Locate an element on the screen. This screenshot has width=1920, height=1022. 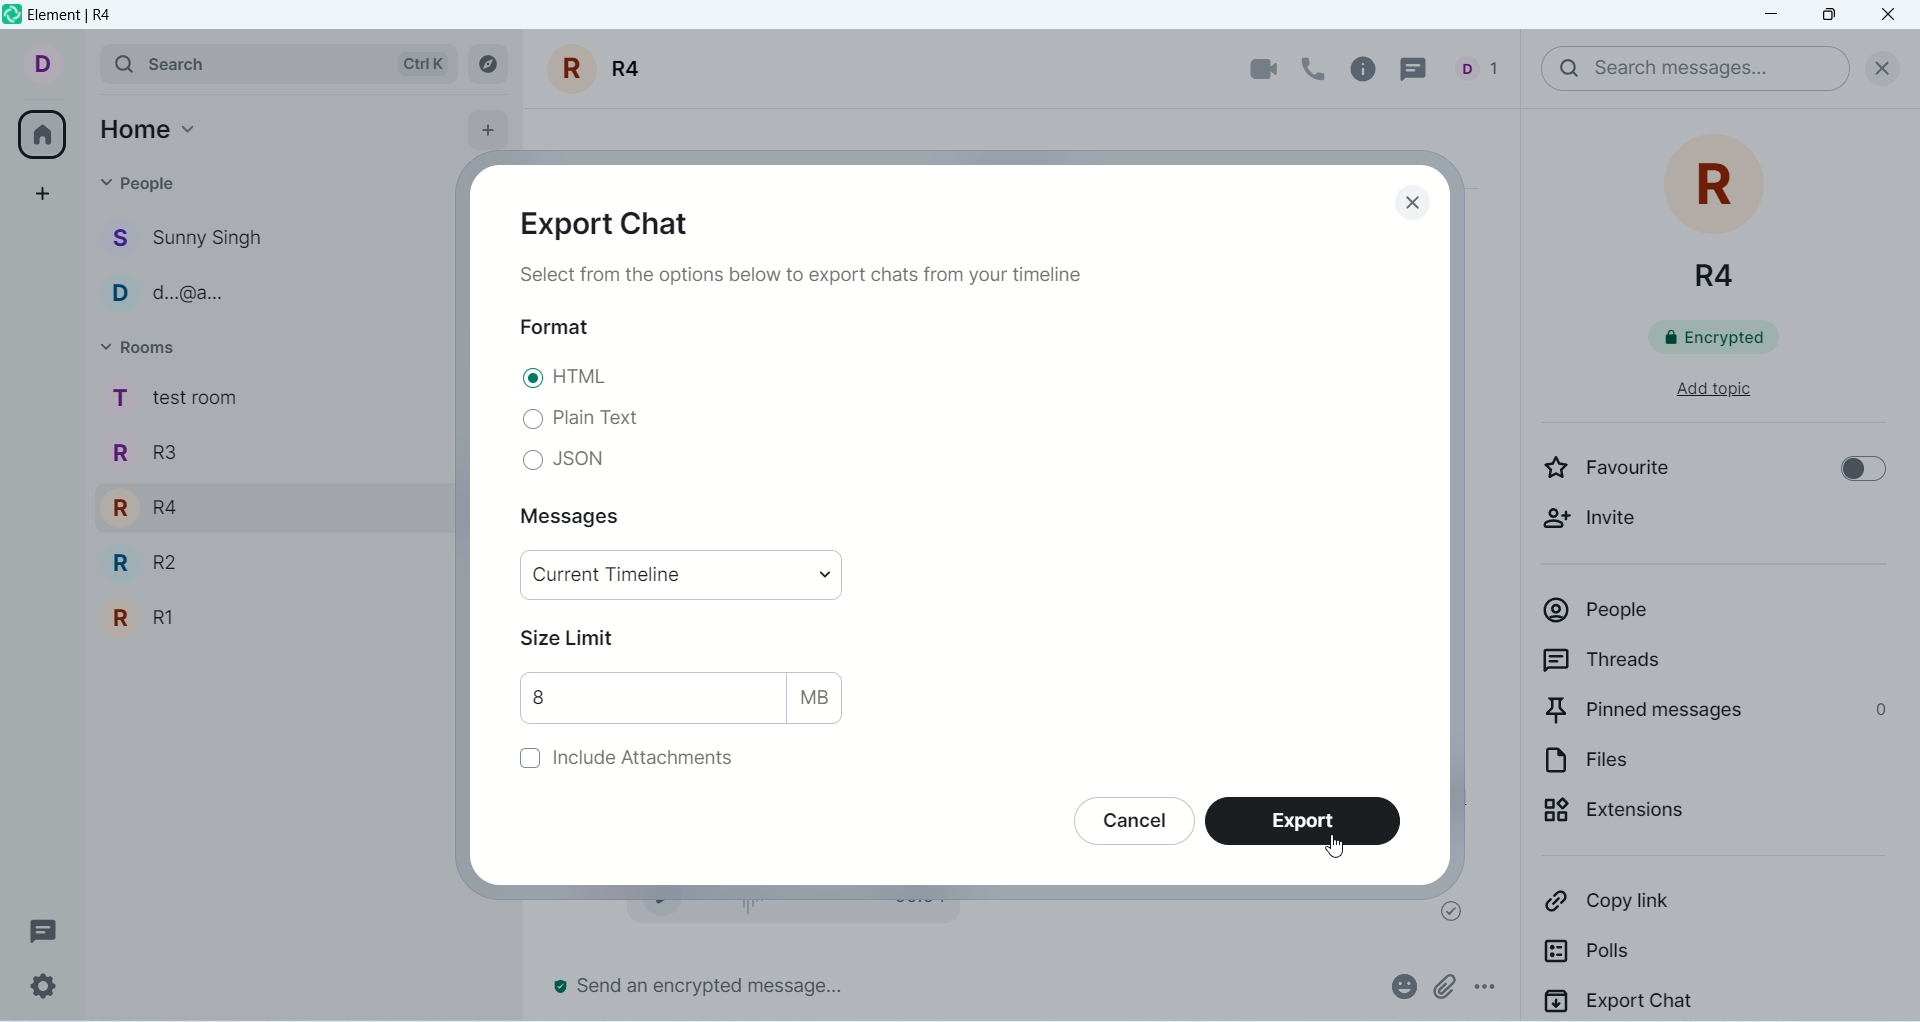
threads is located at coordinates (44, 931).